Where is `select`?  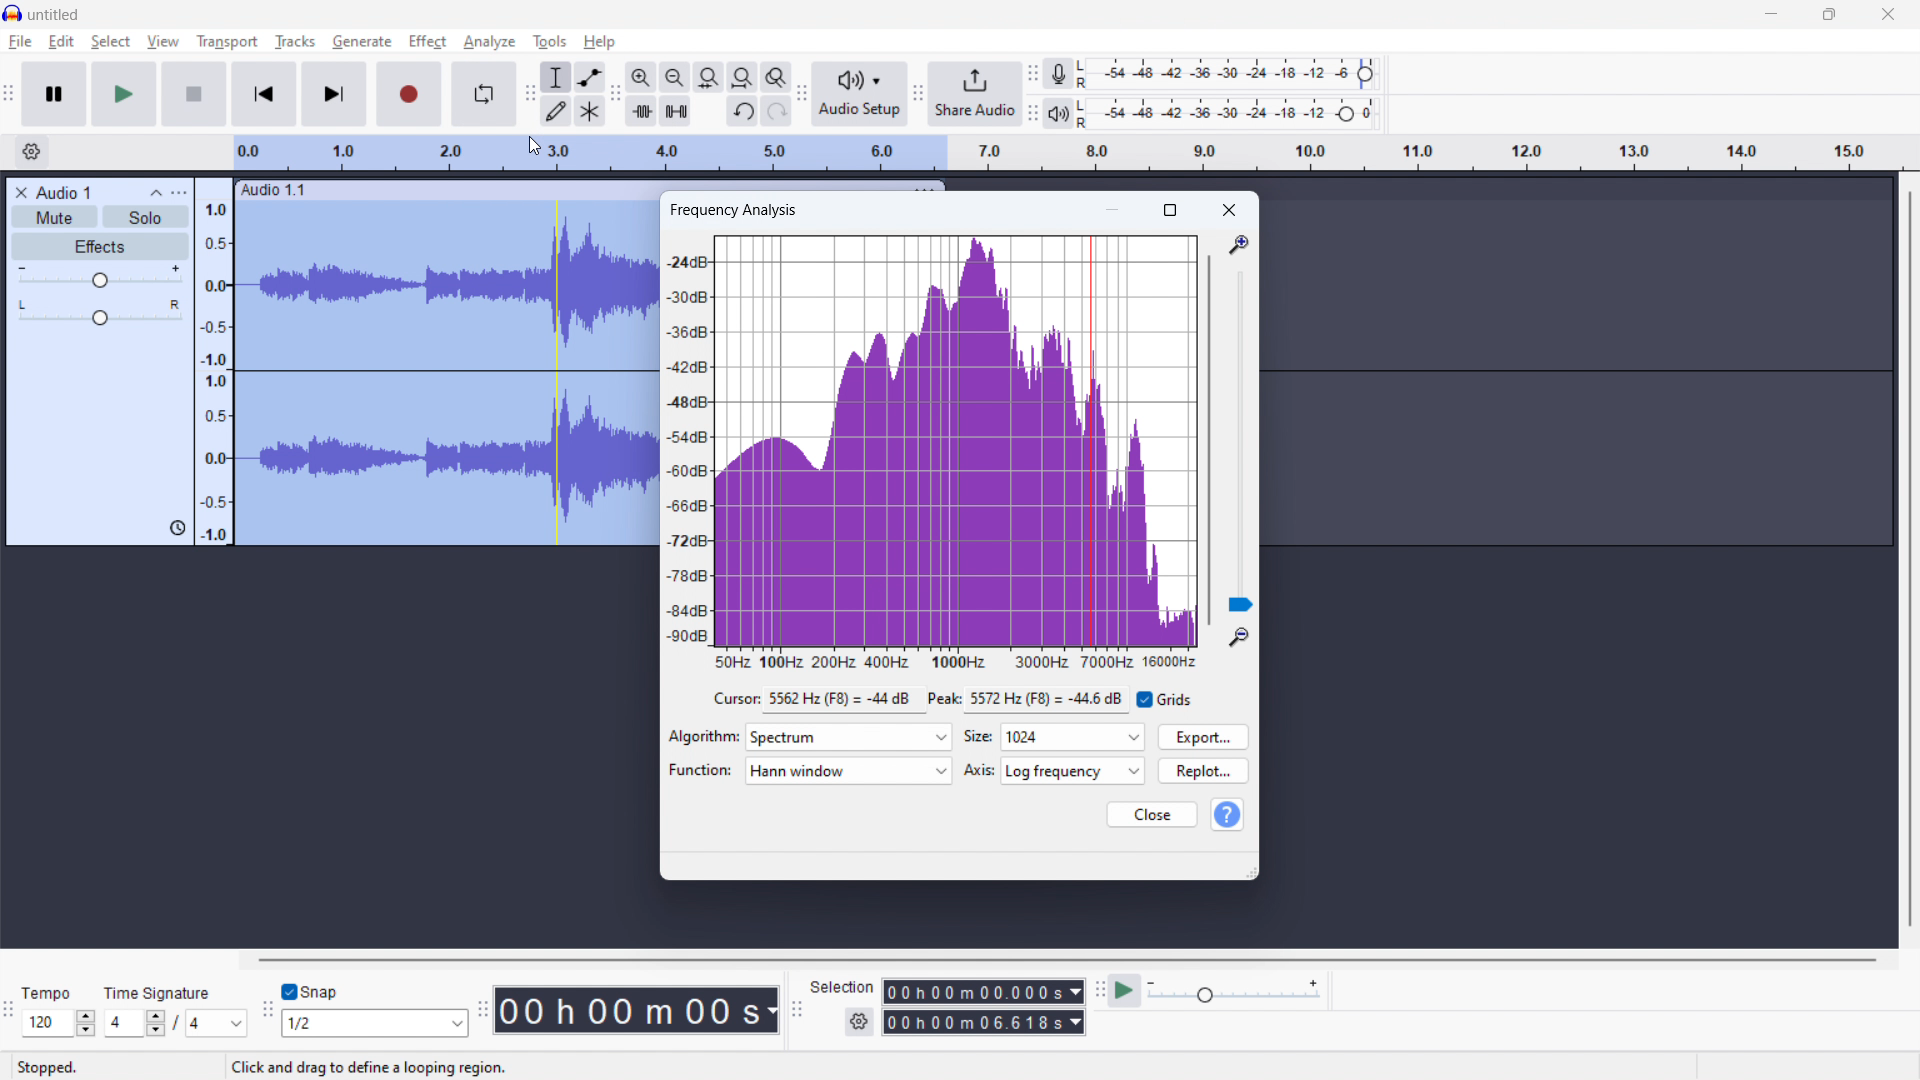
select is located at coordinates (111, 41).